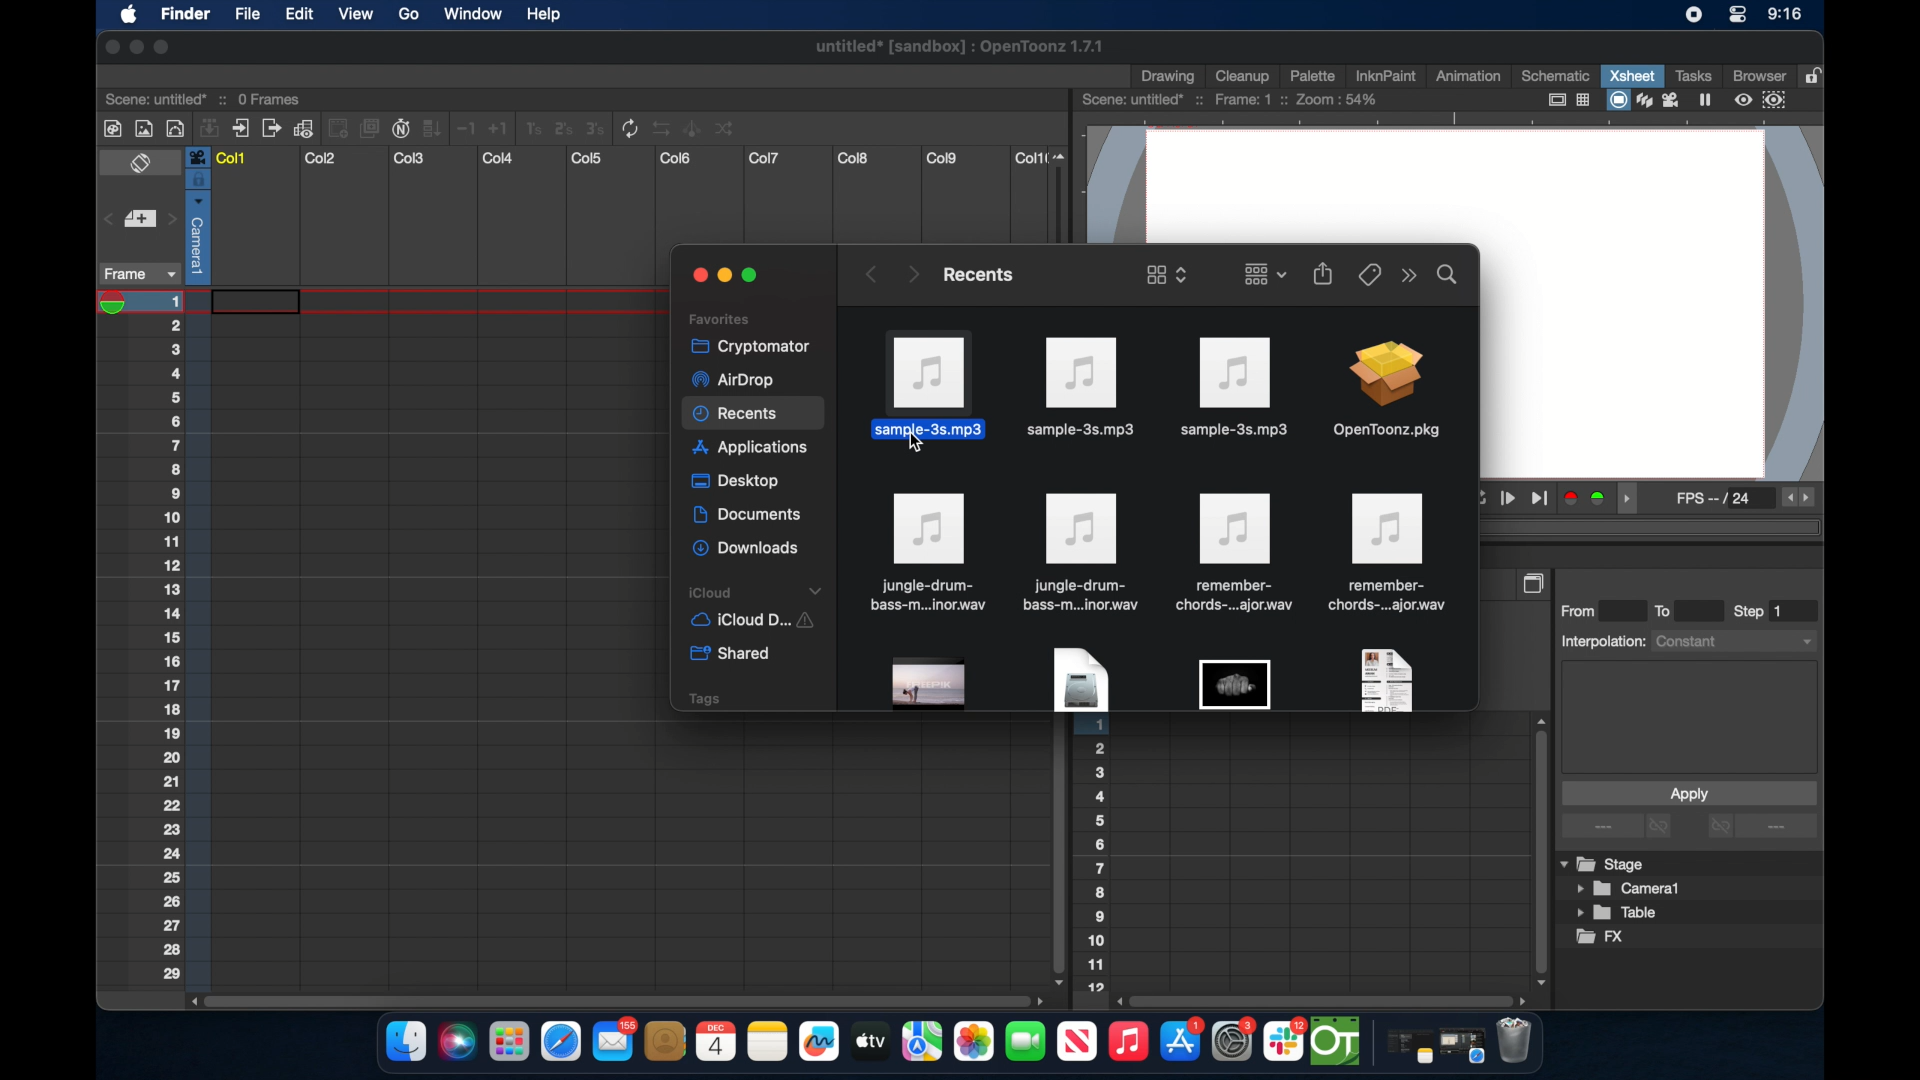 This screenshot has width=1920, height=1080. What do you see at coordinates (1630, 889) in the screenshot?
I see `camera1` at bounding box center [1630, 889].